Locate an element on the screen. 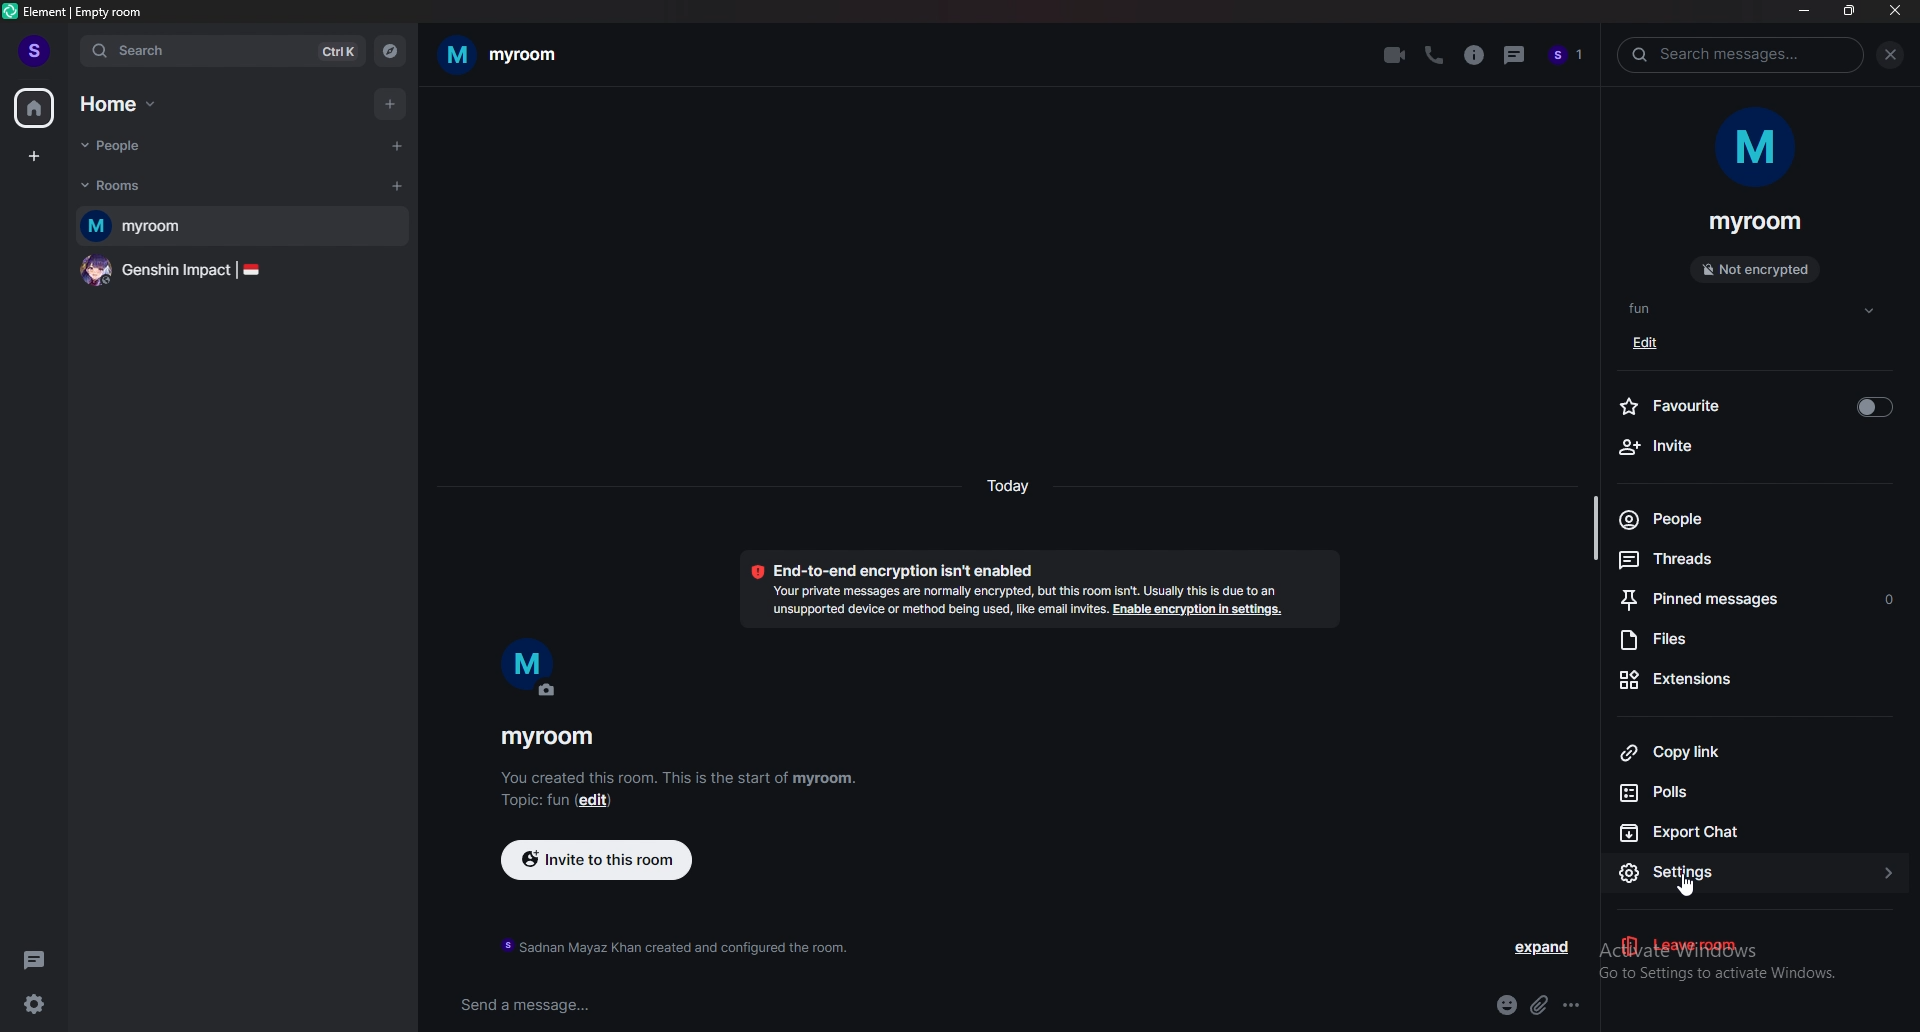 The height and width of the screenshot is (1032, 1920). threads is located at coordinates (1515, 55).